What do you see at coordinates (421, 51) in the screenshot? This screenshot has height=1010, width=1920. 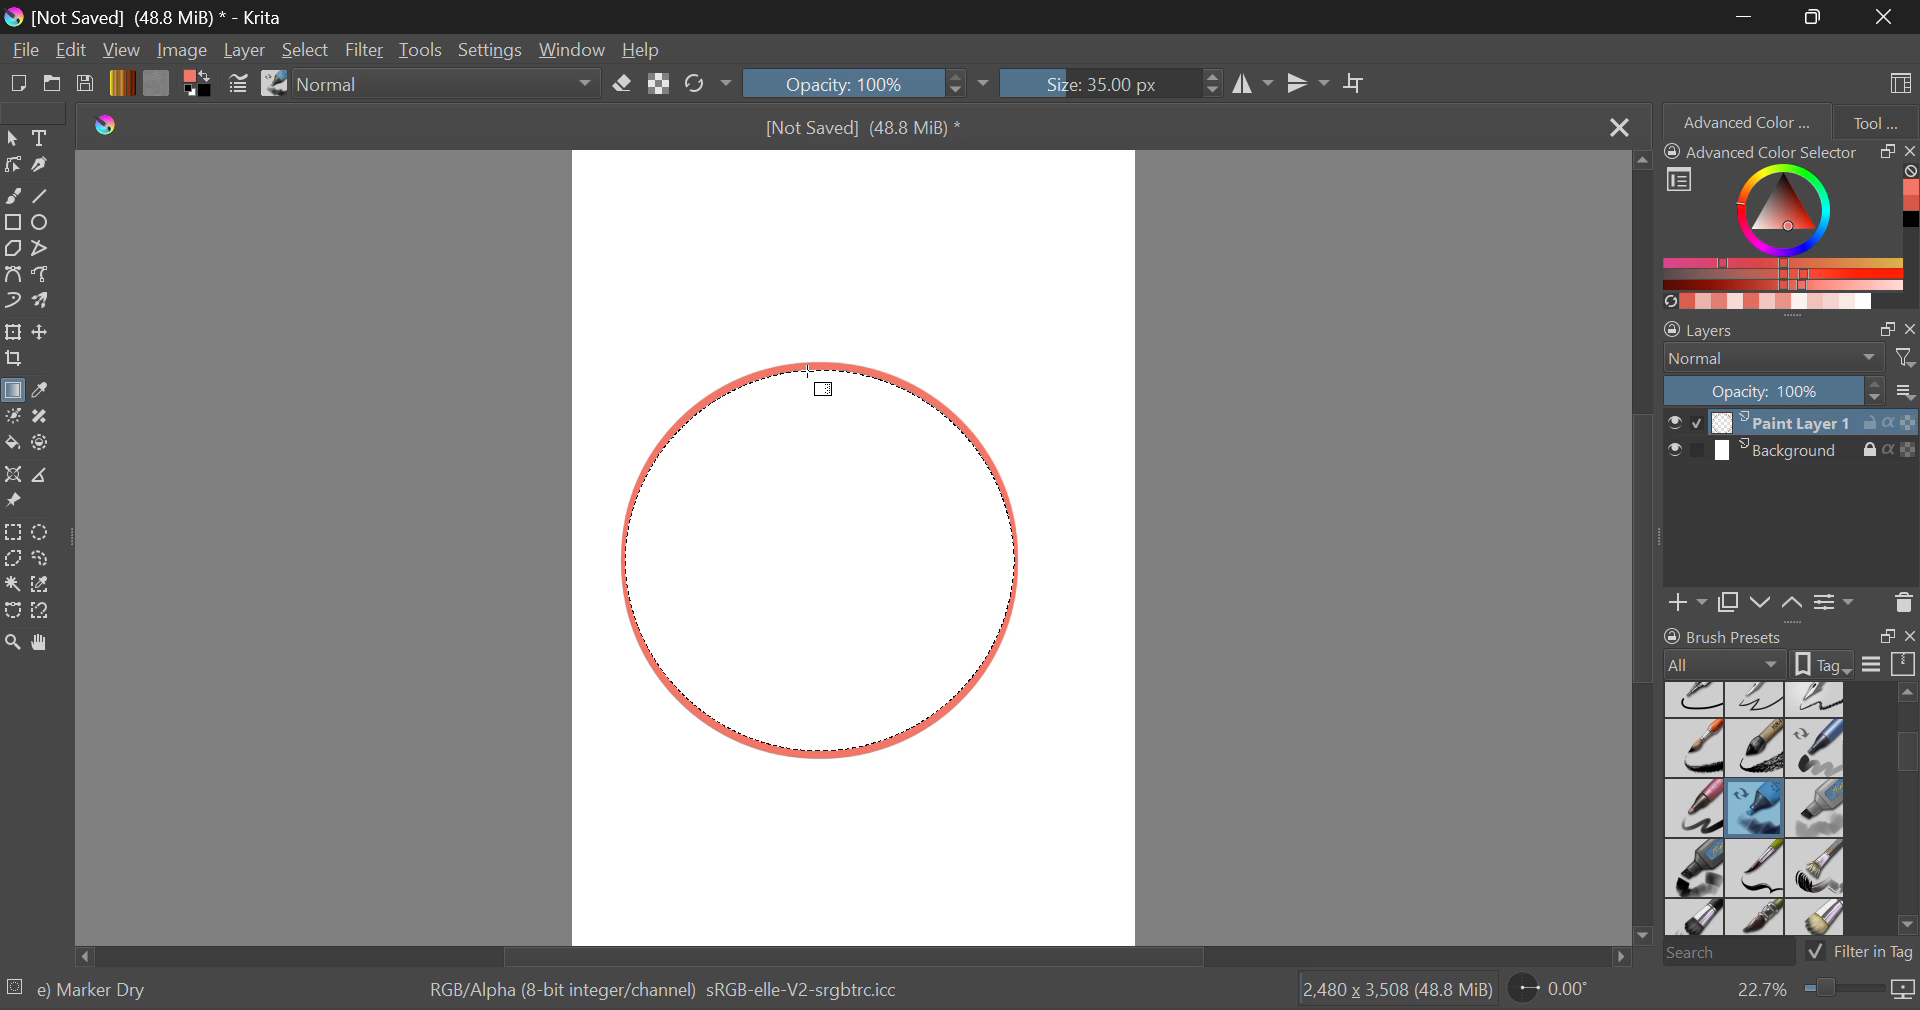 I see `Tools` at bounding box center [421, 51].